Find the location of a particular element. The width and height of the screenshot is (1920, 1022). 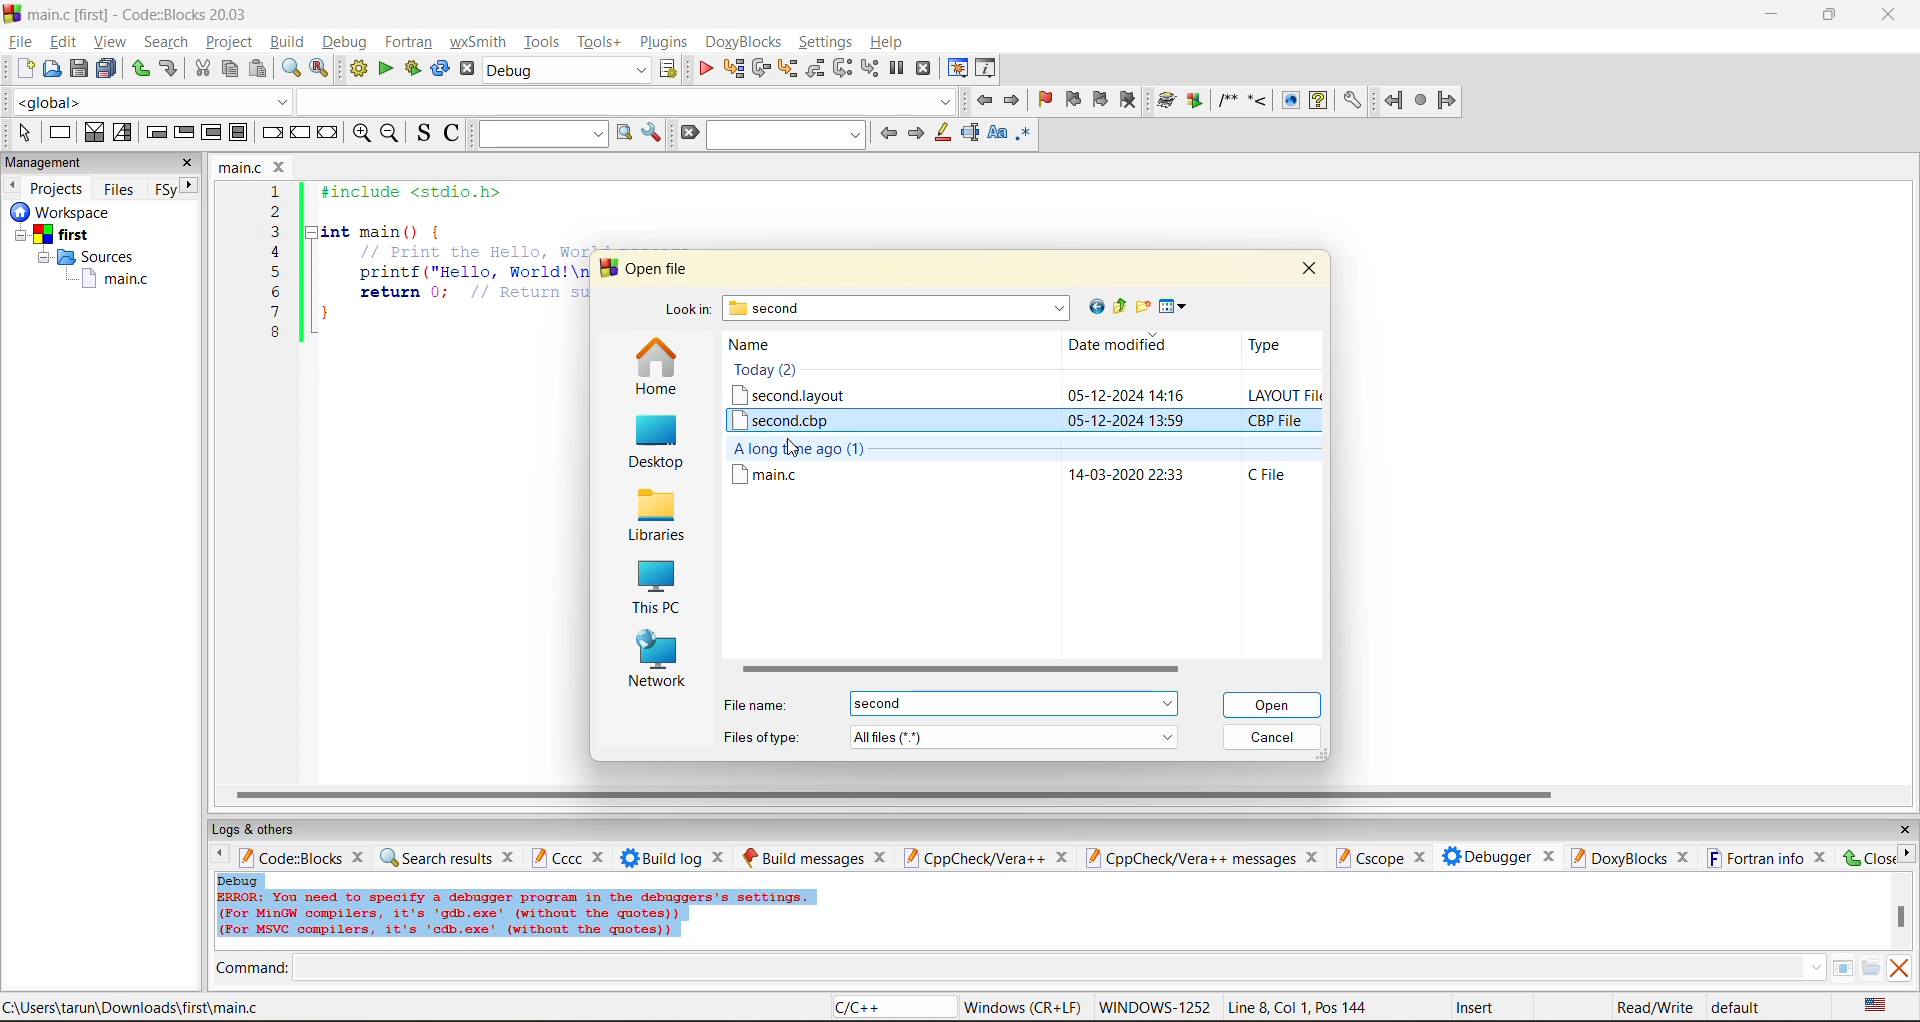

previous is located at coordinates (12, 185).